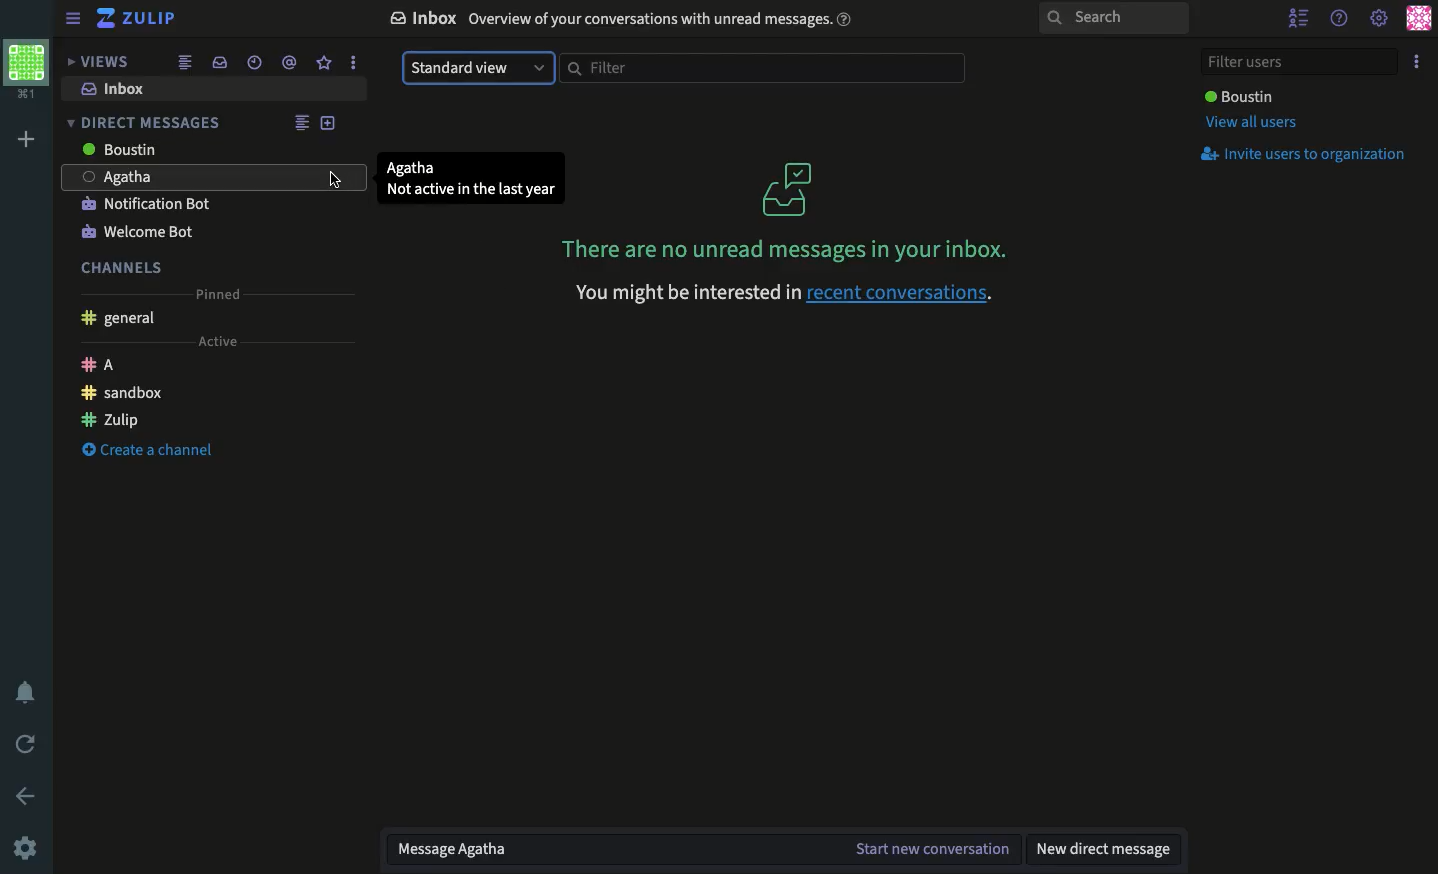 Image resolution: width=1438 pixels, height=874 pixels. Describe the element at coordinates (128, 392) in the screenshot. I see `Sandbox` at that location.